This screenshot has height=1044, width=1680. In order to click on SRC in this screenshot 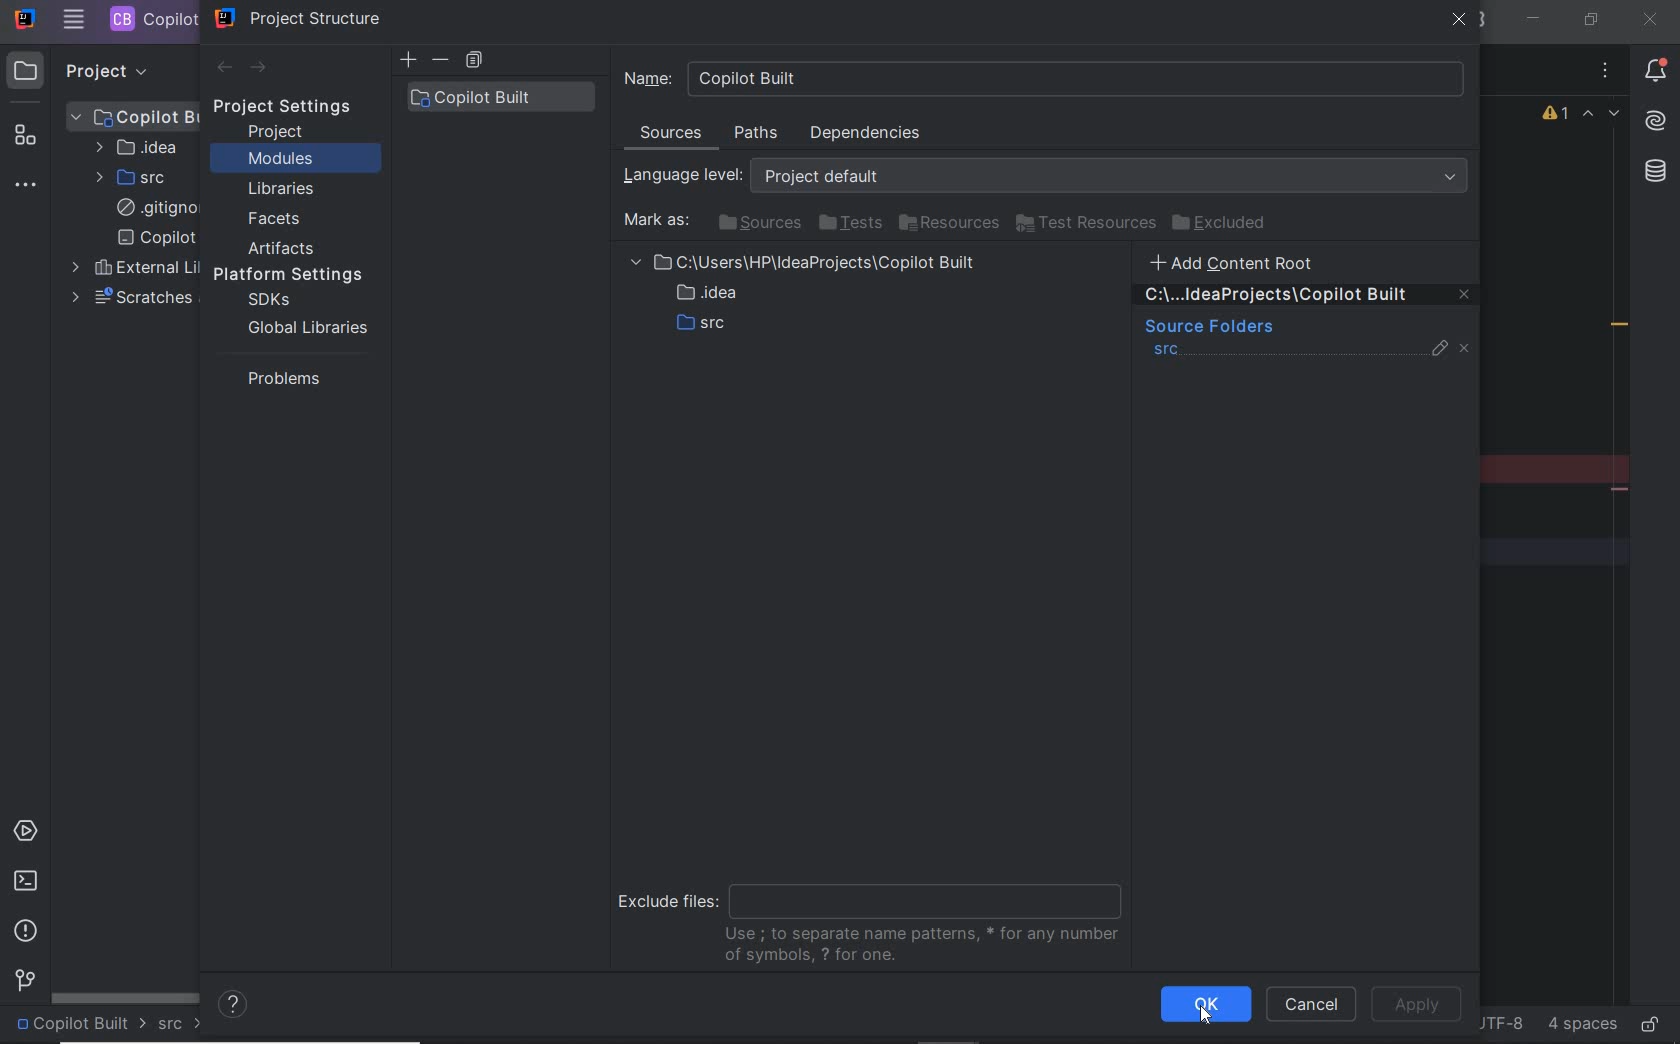, I will do `click(133, 177)`.